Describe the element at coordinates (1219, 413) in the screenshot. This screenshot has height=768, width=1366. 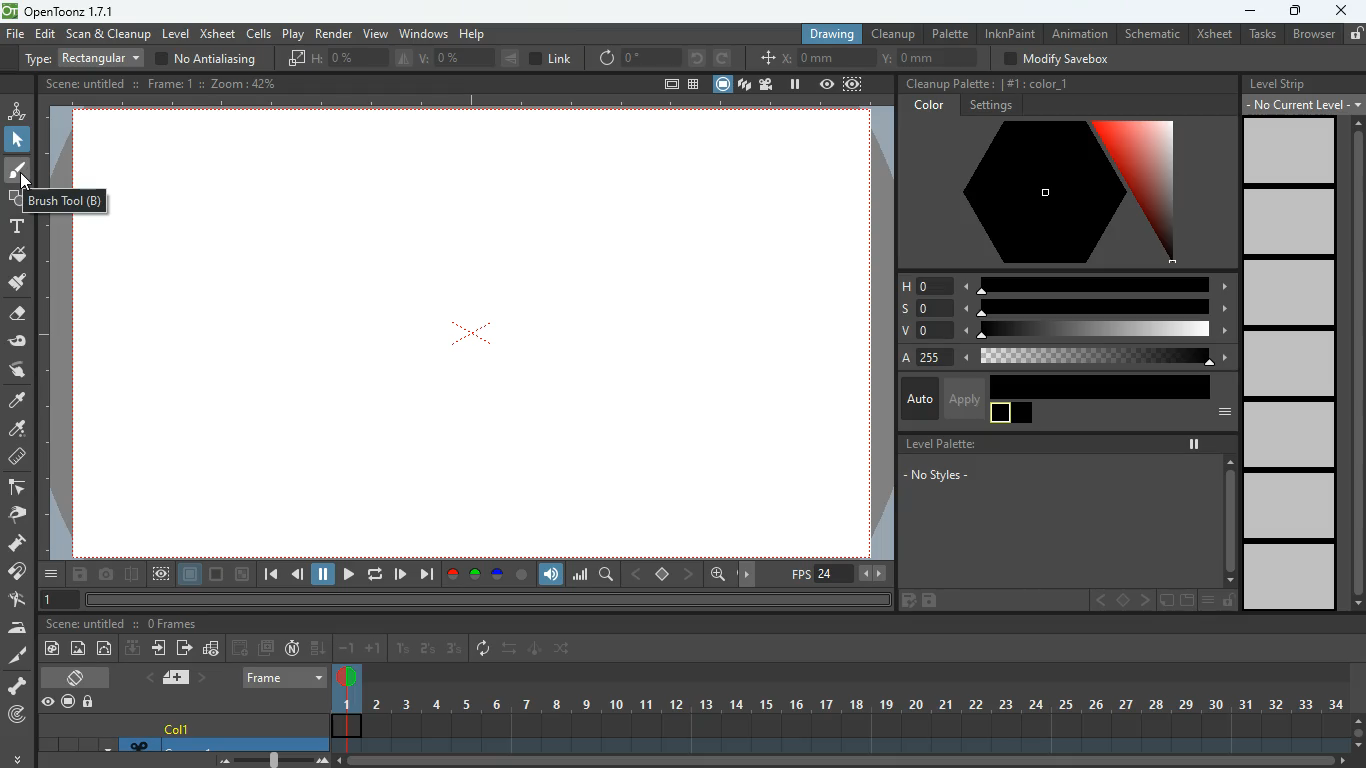
I see `menu` at that location.